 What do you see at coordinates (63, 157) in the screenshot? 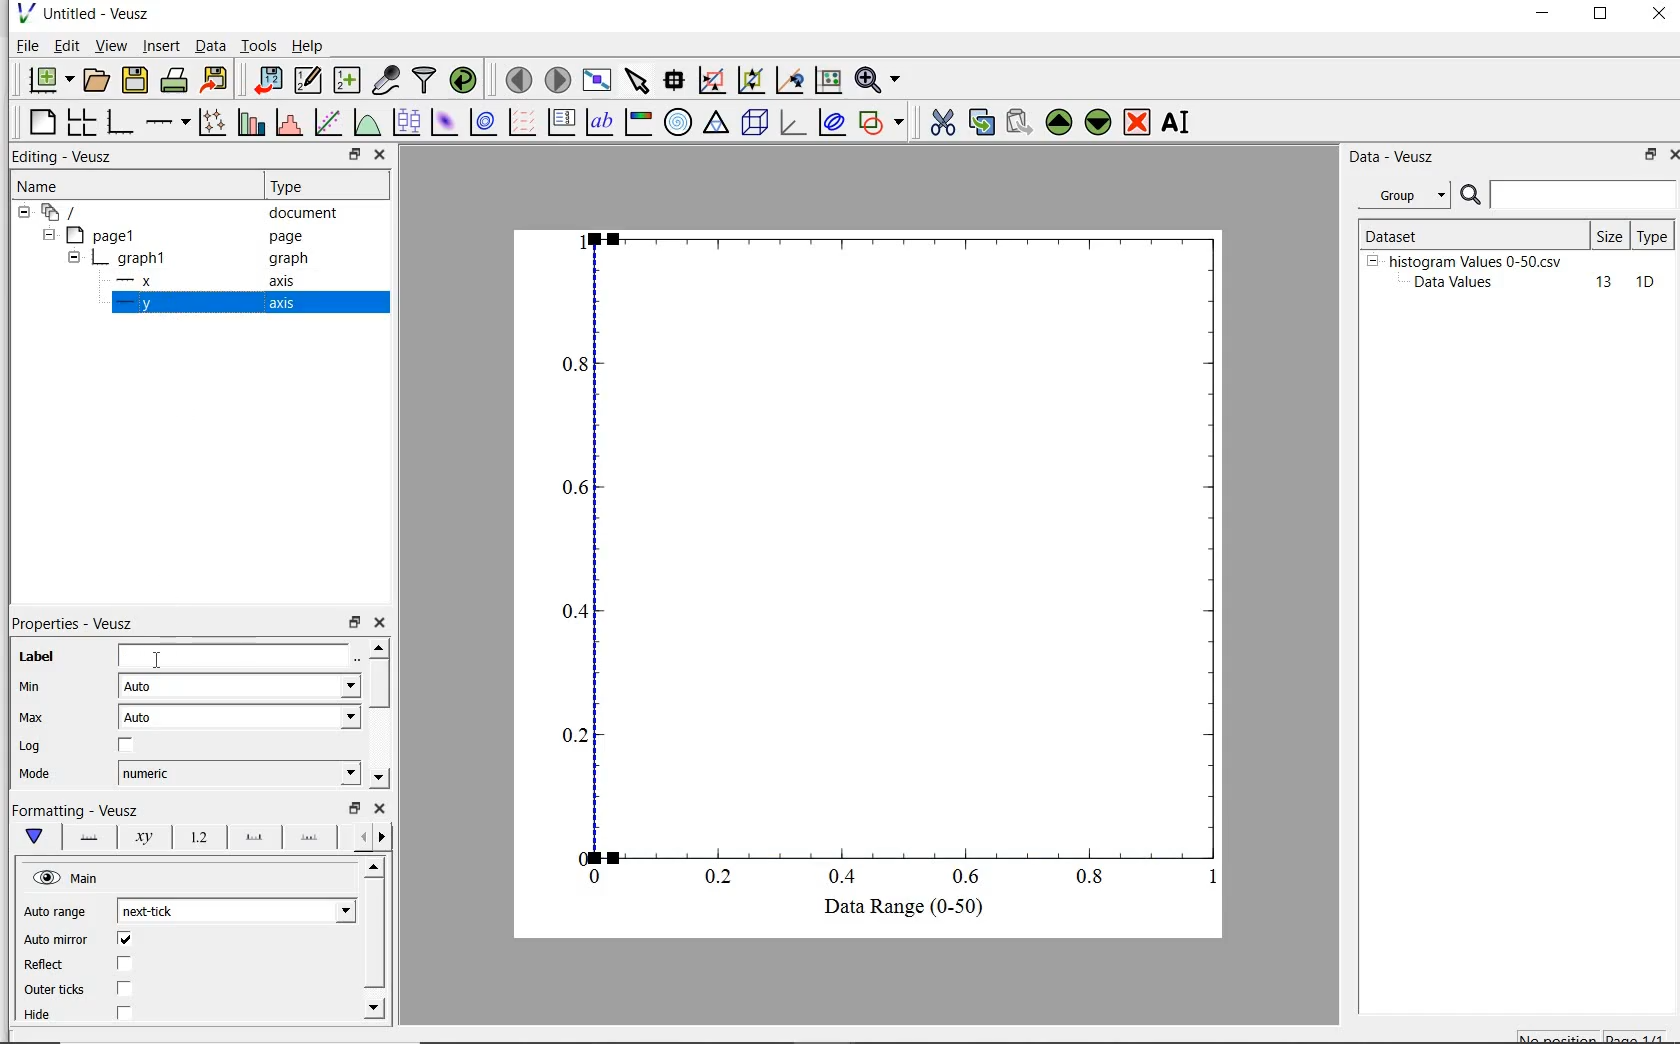
I see `editing-veusz` at bounding box center [63, 157].